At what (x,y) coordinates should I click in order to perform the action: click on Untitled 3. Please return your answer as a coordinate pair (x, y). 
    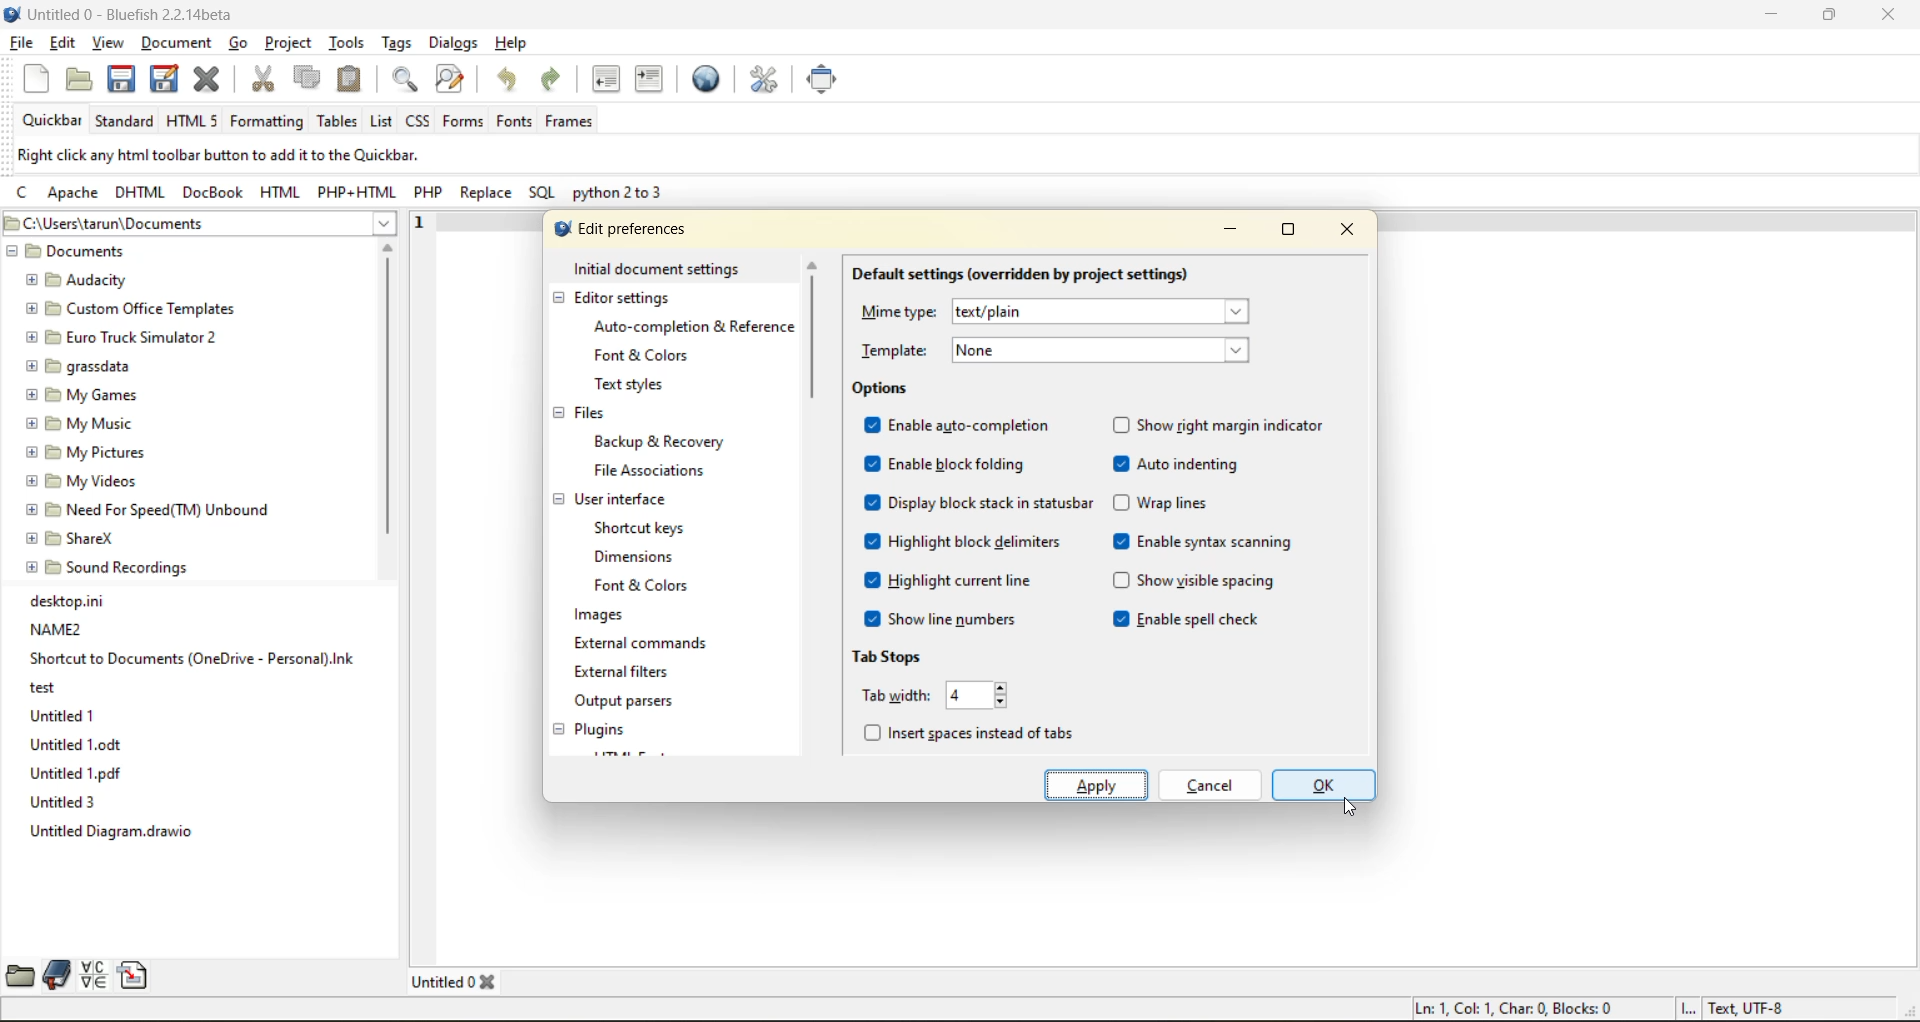
    Looking at the image, I should click on (64, 803).